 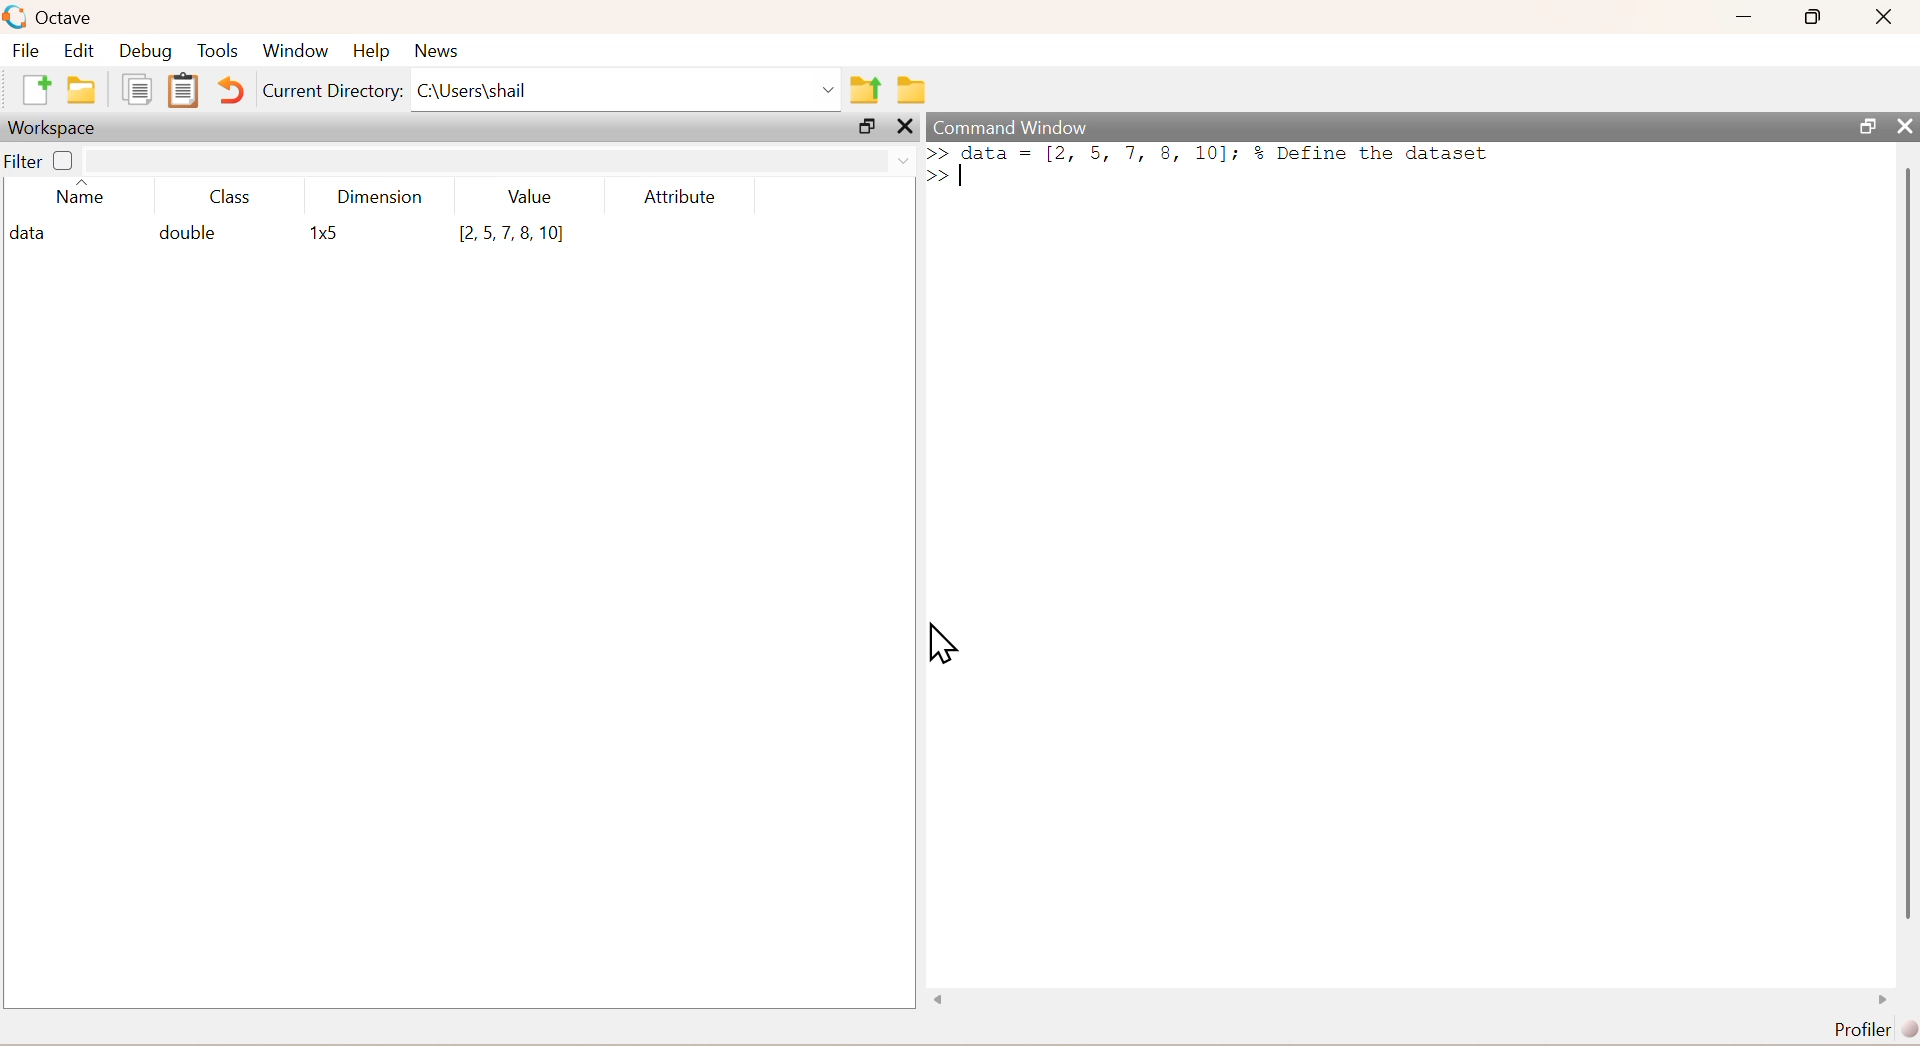 I want to click on logo, so click(x=17, y=17).